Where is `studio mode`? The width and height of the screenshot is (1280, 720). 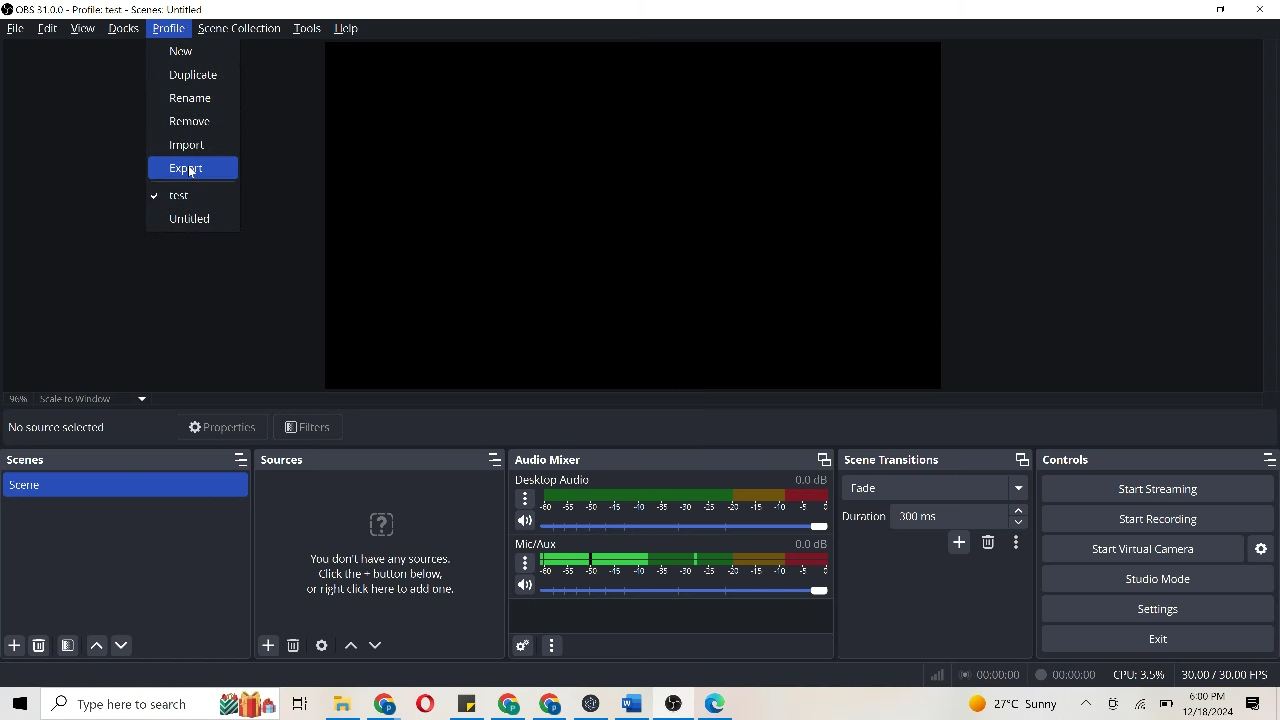
studio mode is located at coordinates (1160, 581).